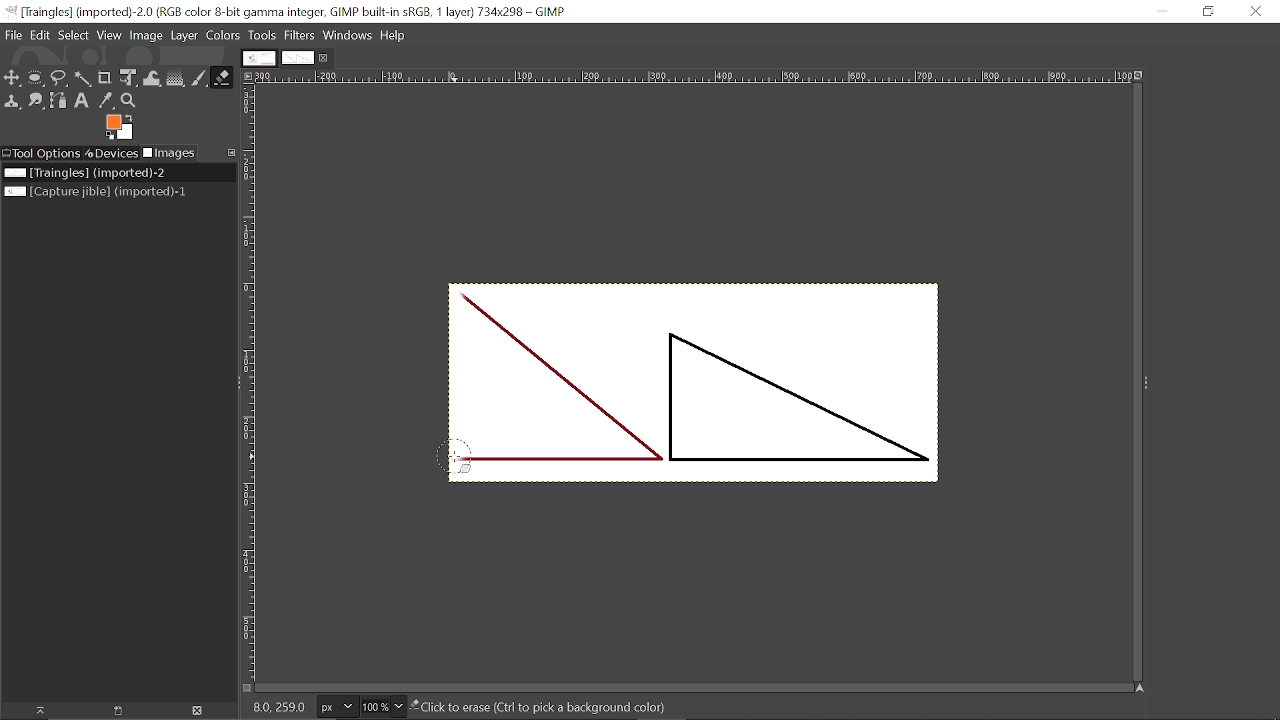 Image resolution: width=1280 pixels, height=720 pixels. Describe the element at coordinates (325, 58) in the screenshot. I see `Close current tab` at that location.